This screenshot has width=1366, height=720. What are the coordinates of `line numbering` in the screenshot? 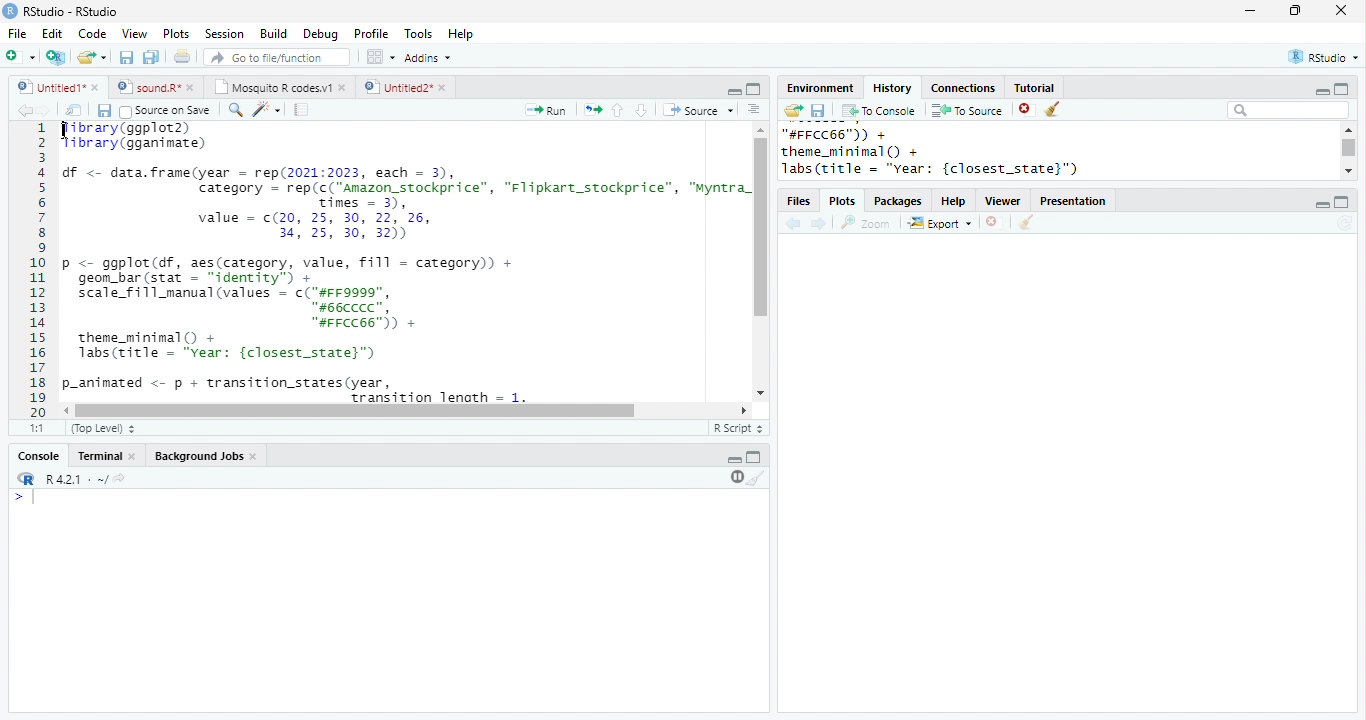 It's located at (37, 271).